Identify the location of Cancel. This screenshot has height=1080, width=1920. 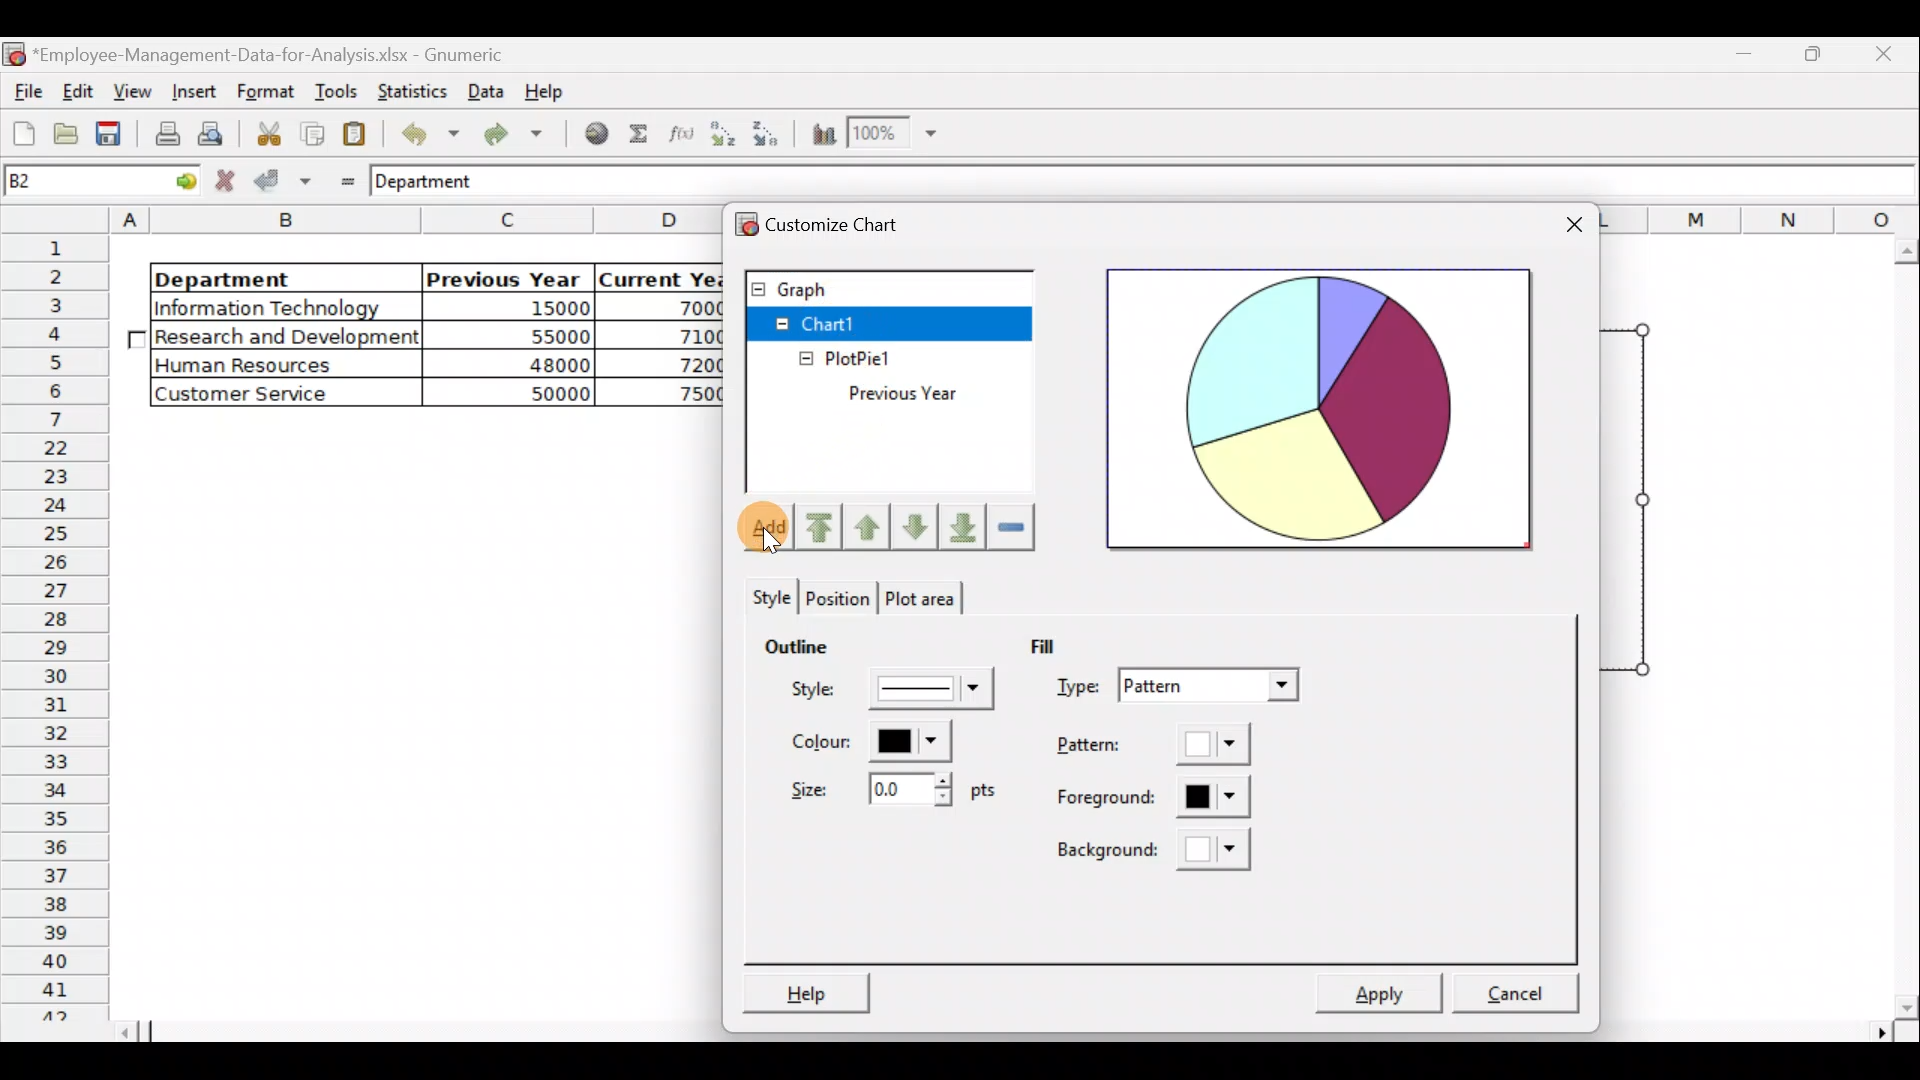
(1525, 984).